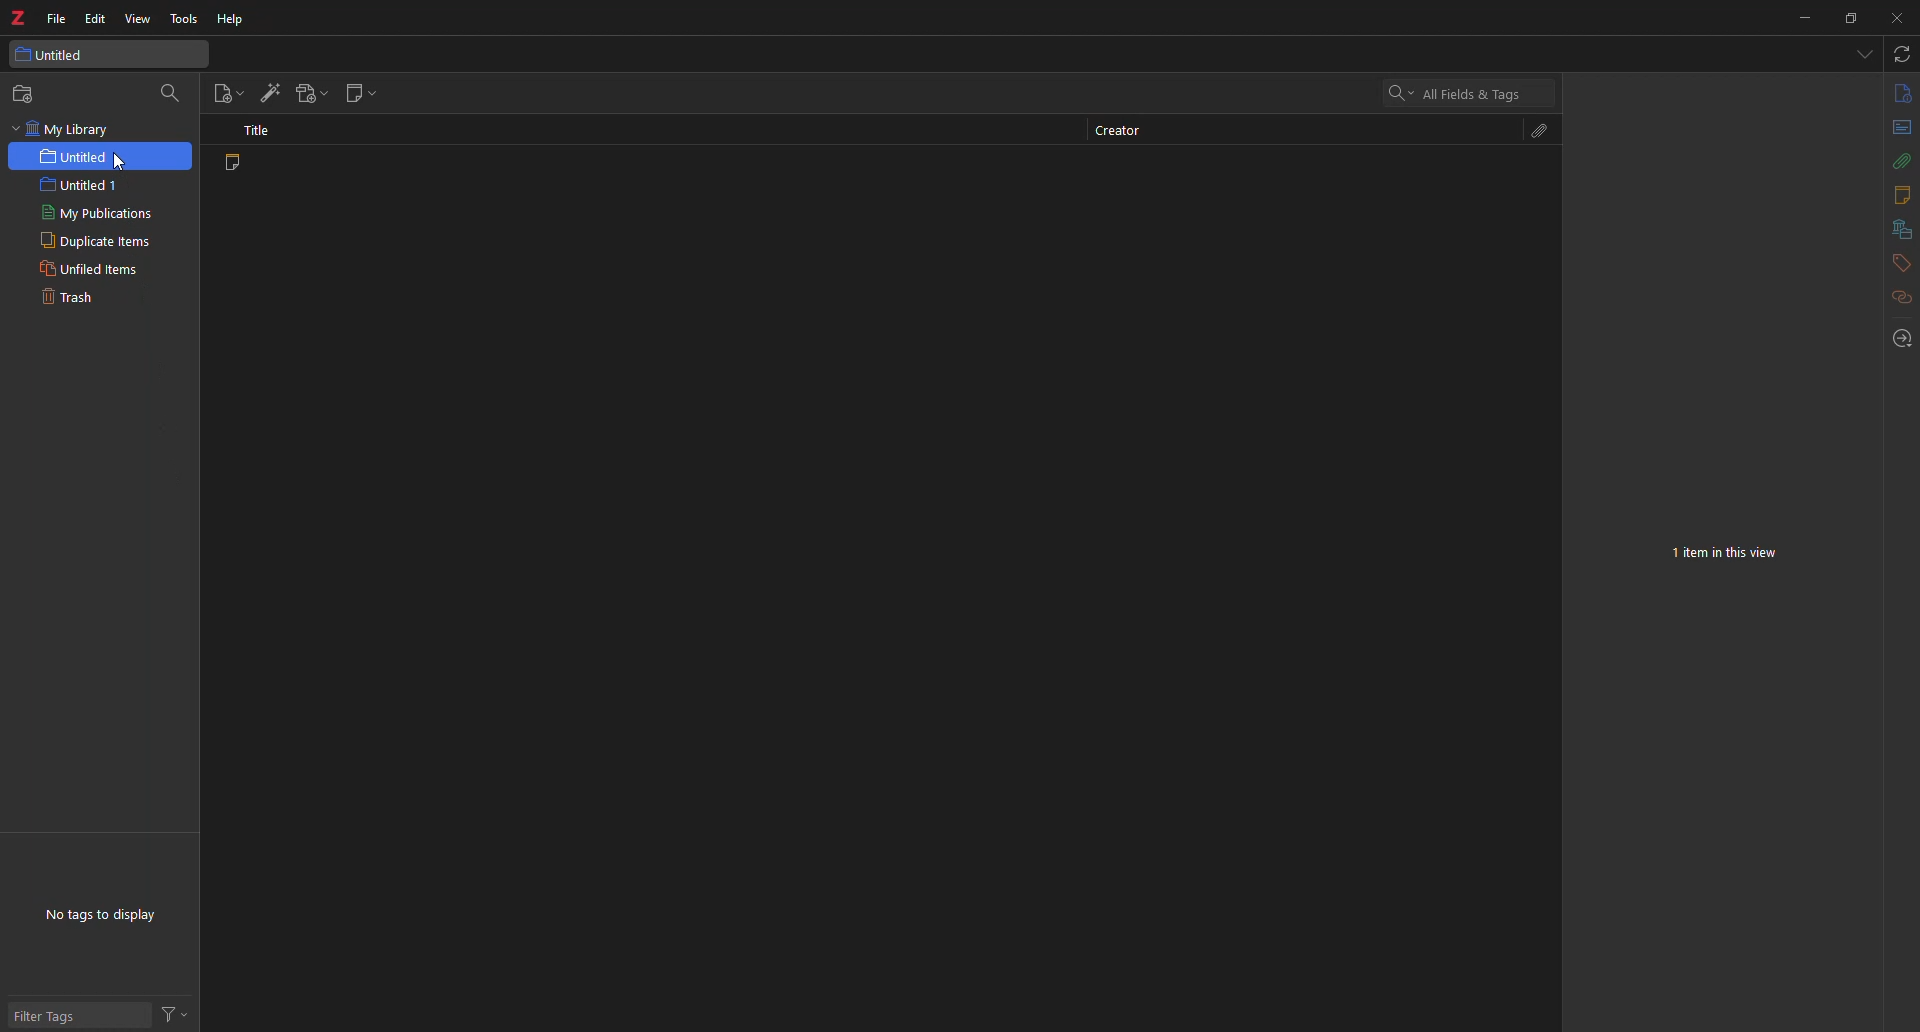  What do you see at coordinates (1900, 19) in the screenshot?
I see `close` at bounding box center [1900, 19].